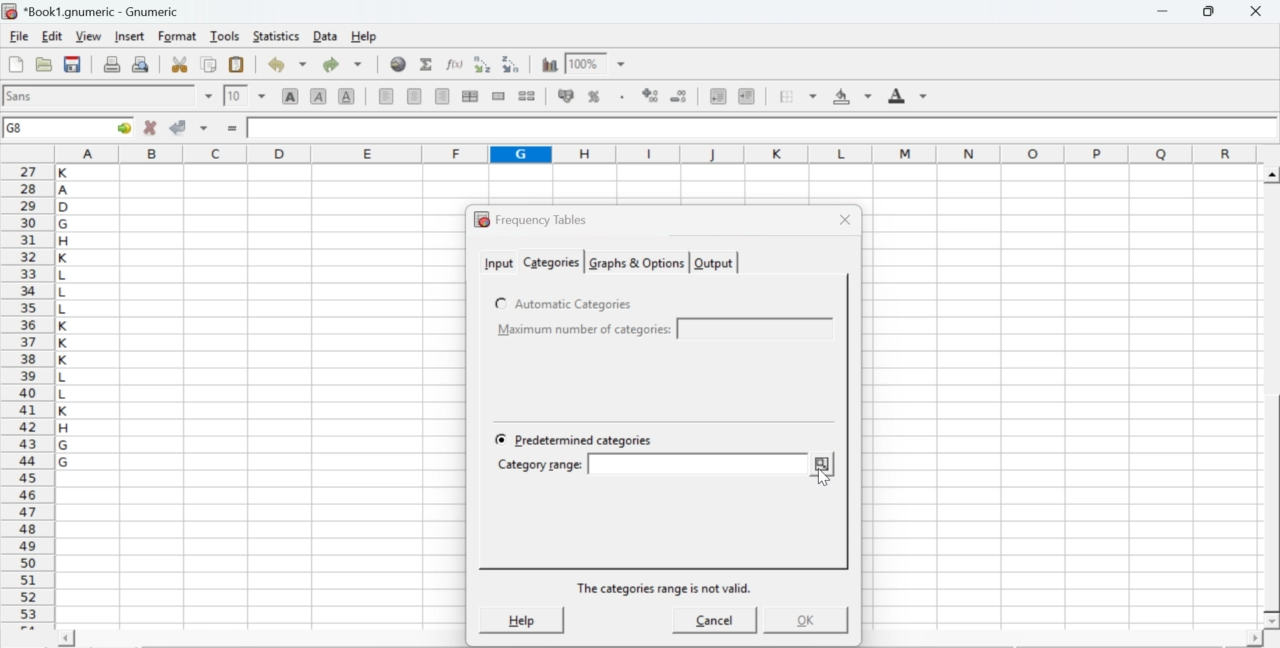  What do you see at coordinates (122, 127) in the screenshot?
I see `go to` at bounding box center [122, 127].